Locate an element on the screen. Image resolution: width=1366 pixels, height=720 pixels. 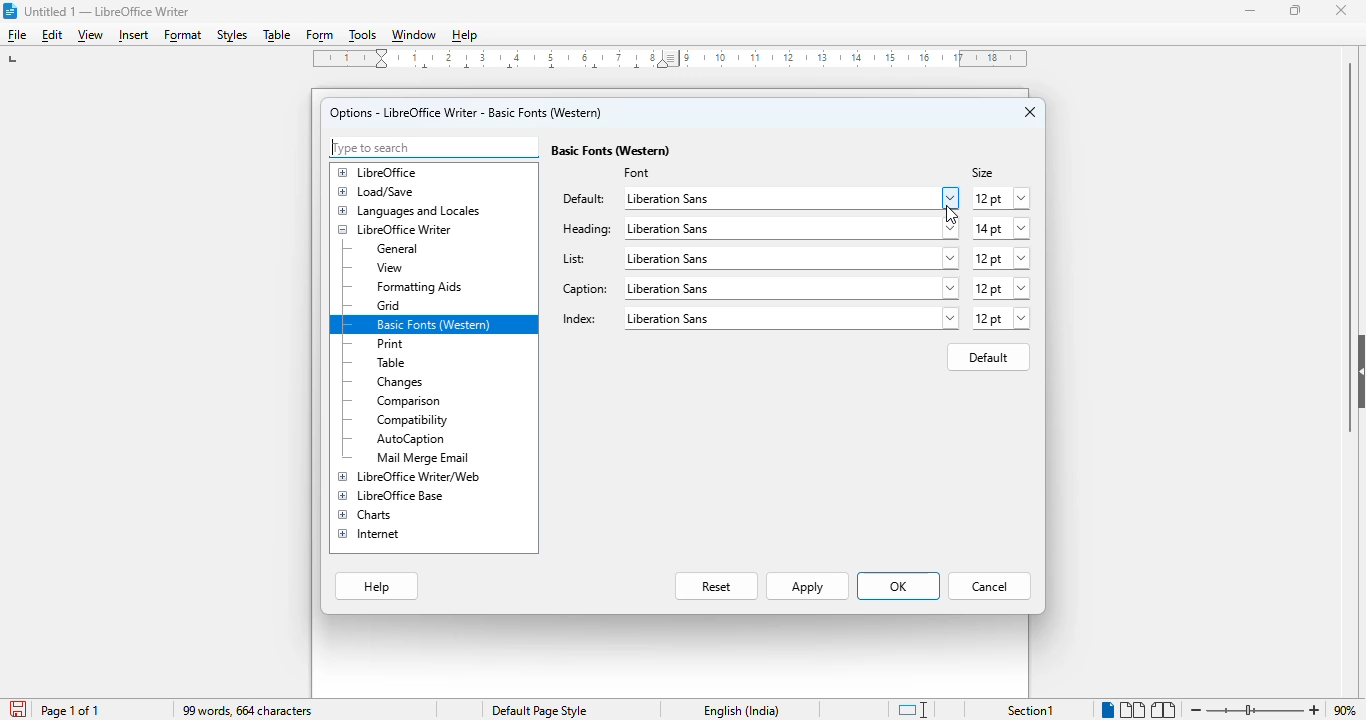
click to save document is located at coordinates (19, 708).